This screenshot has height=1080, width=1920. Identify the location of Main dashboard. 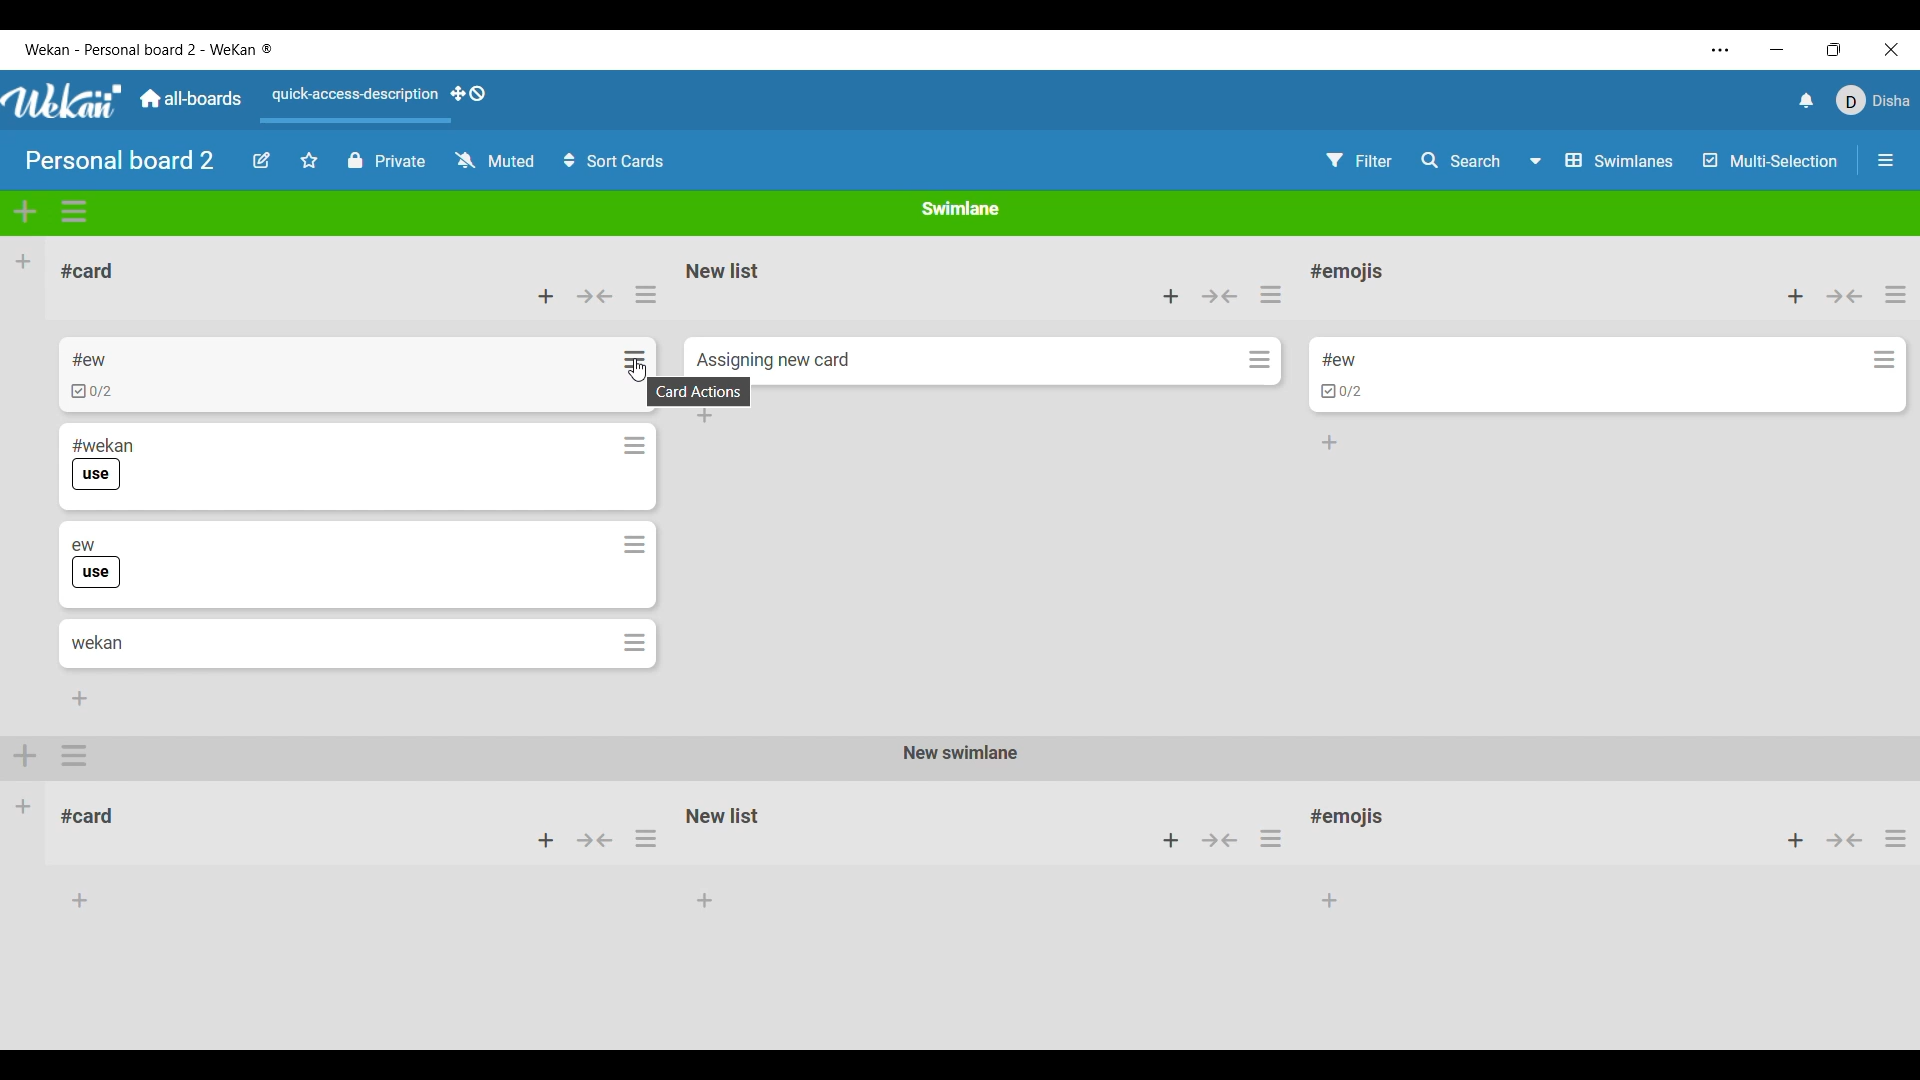
(189, 98).